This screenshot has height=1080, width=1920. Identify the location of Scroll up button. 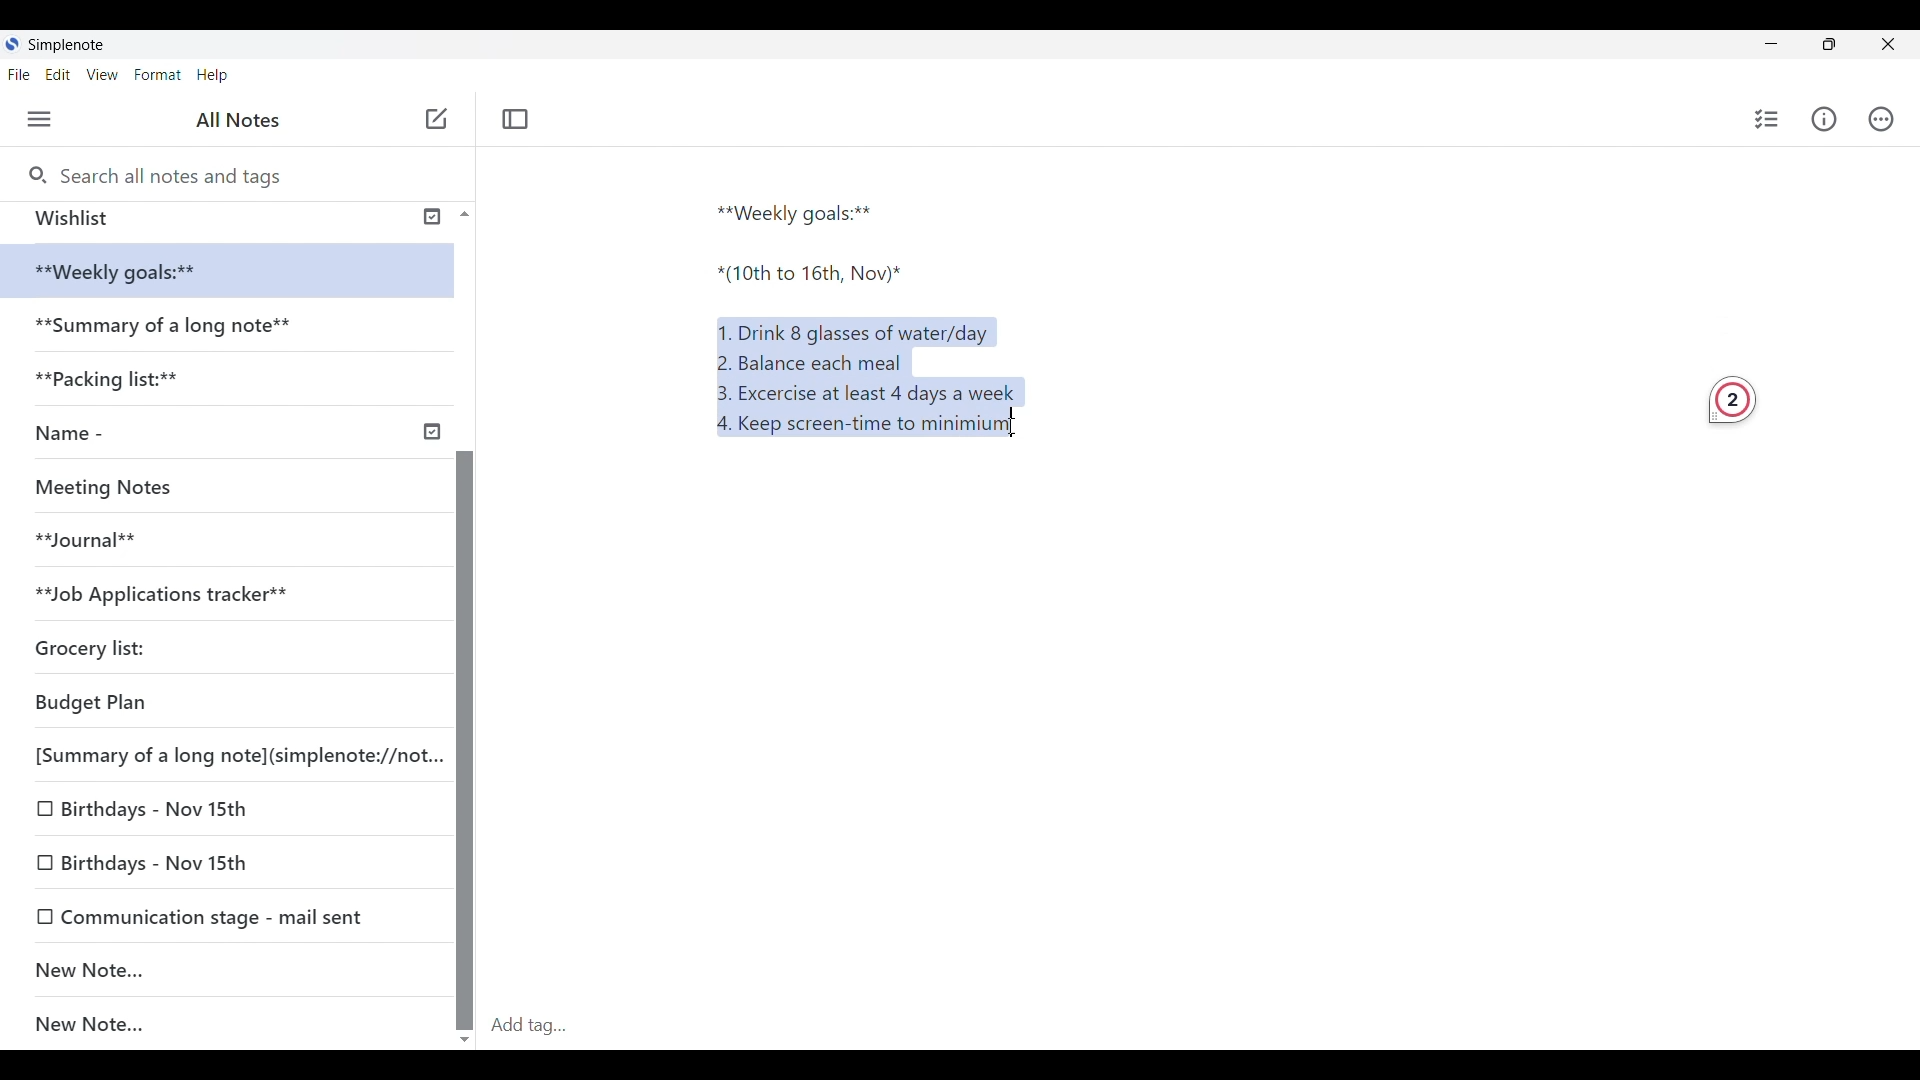
(459, 213).